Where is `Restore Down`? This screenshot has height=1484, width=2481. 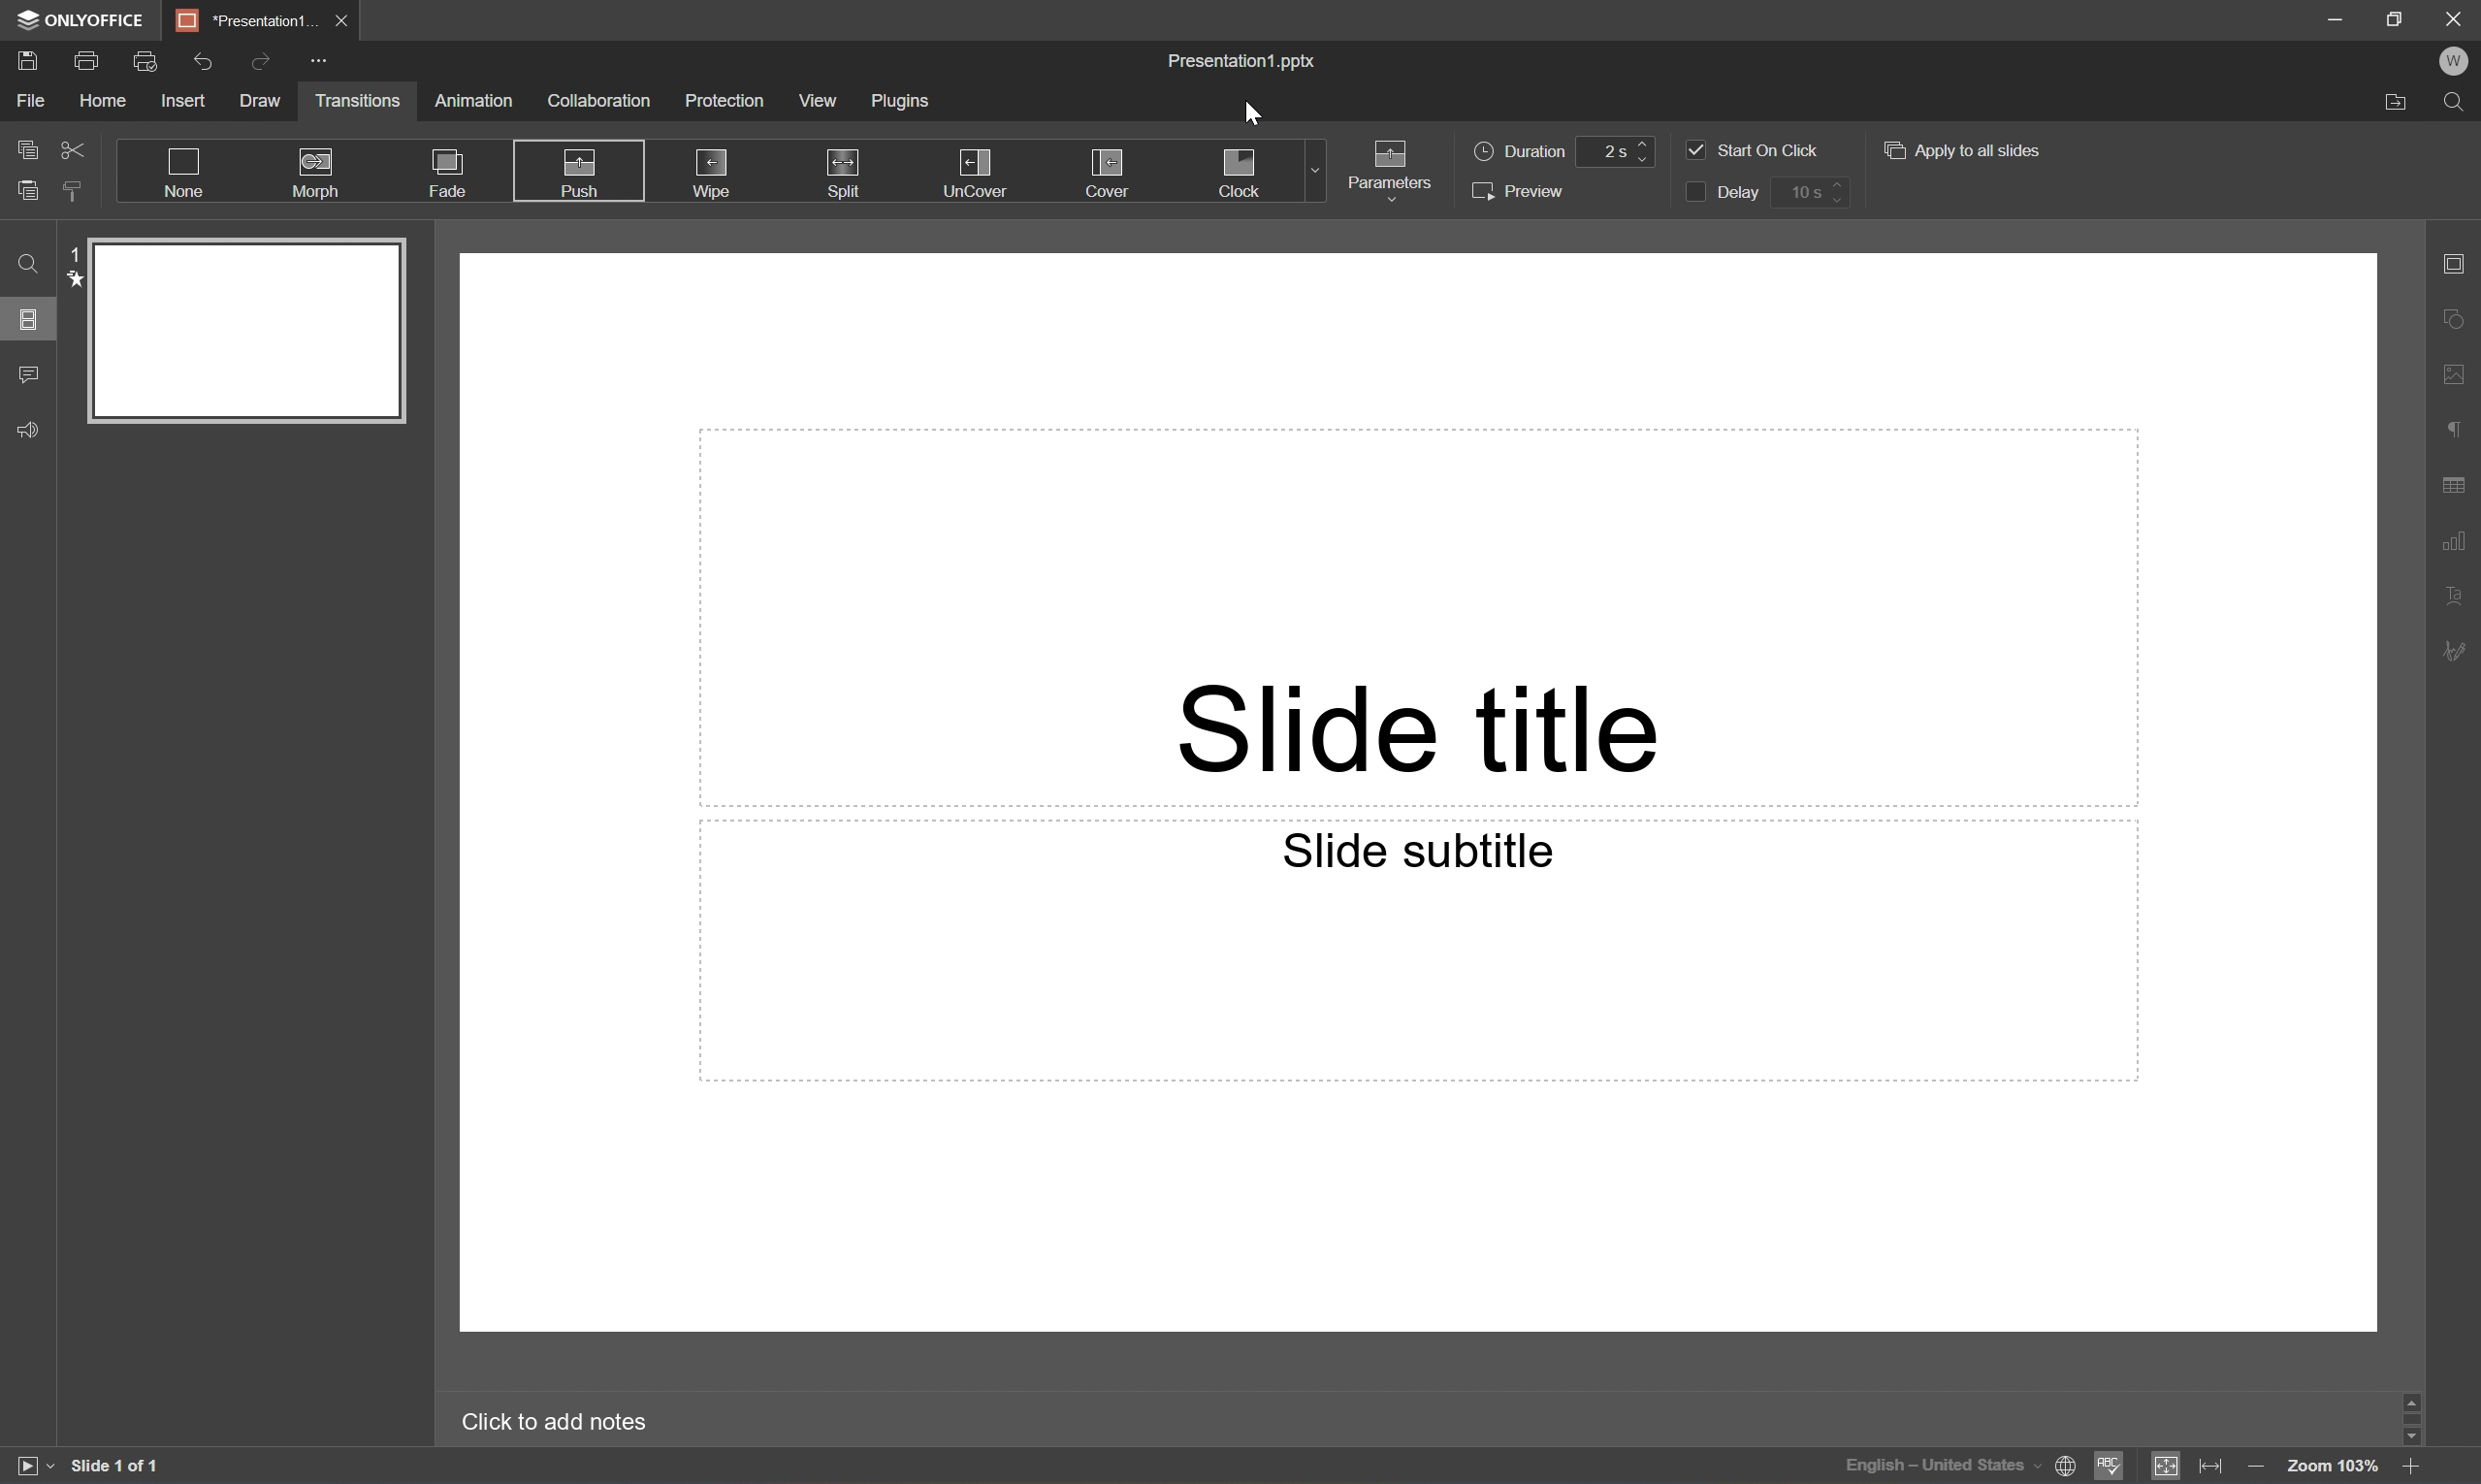
Restore Down is located at coordinates (2396, 16).